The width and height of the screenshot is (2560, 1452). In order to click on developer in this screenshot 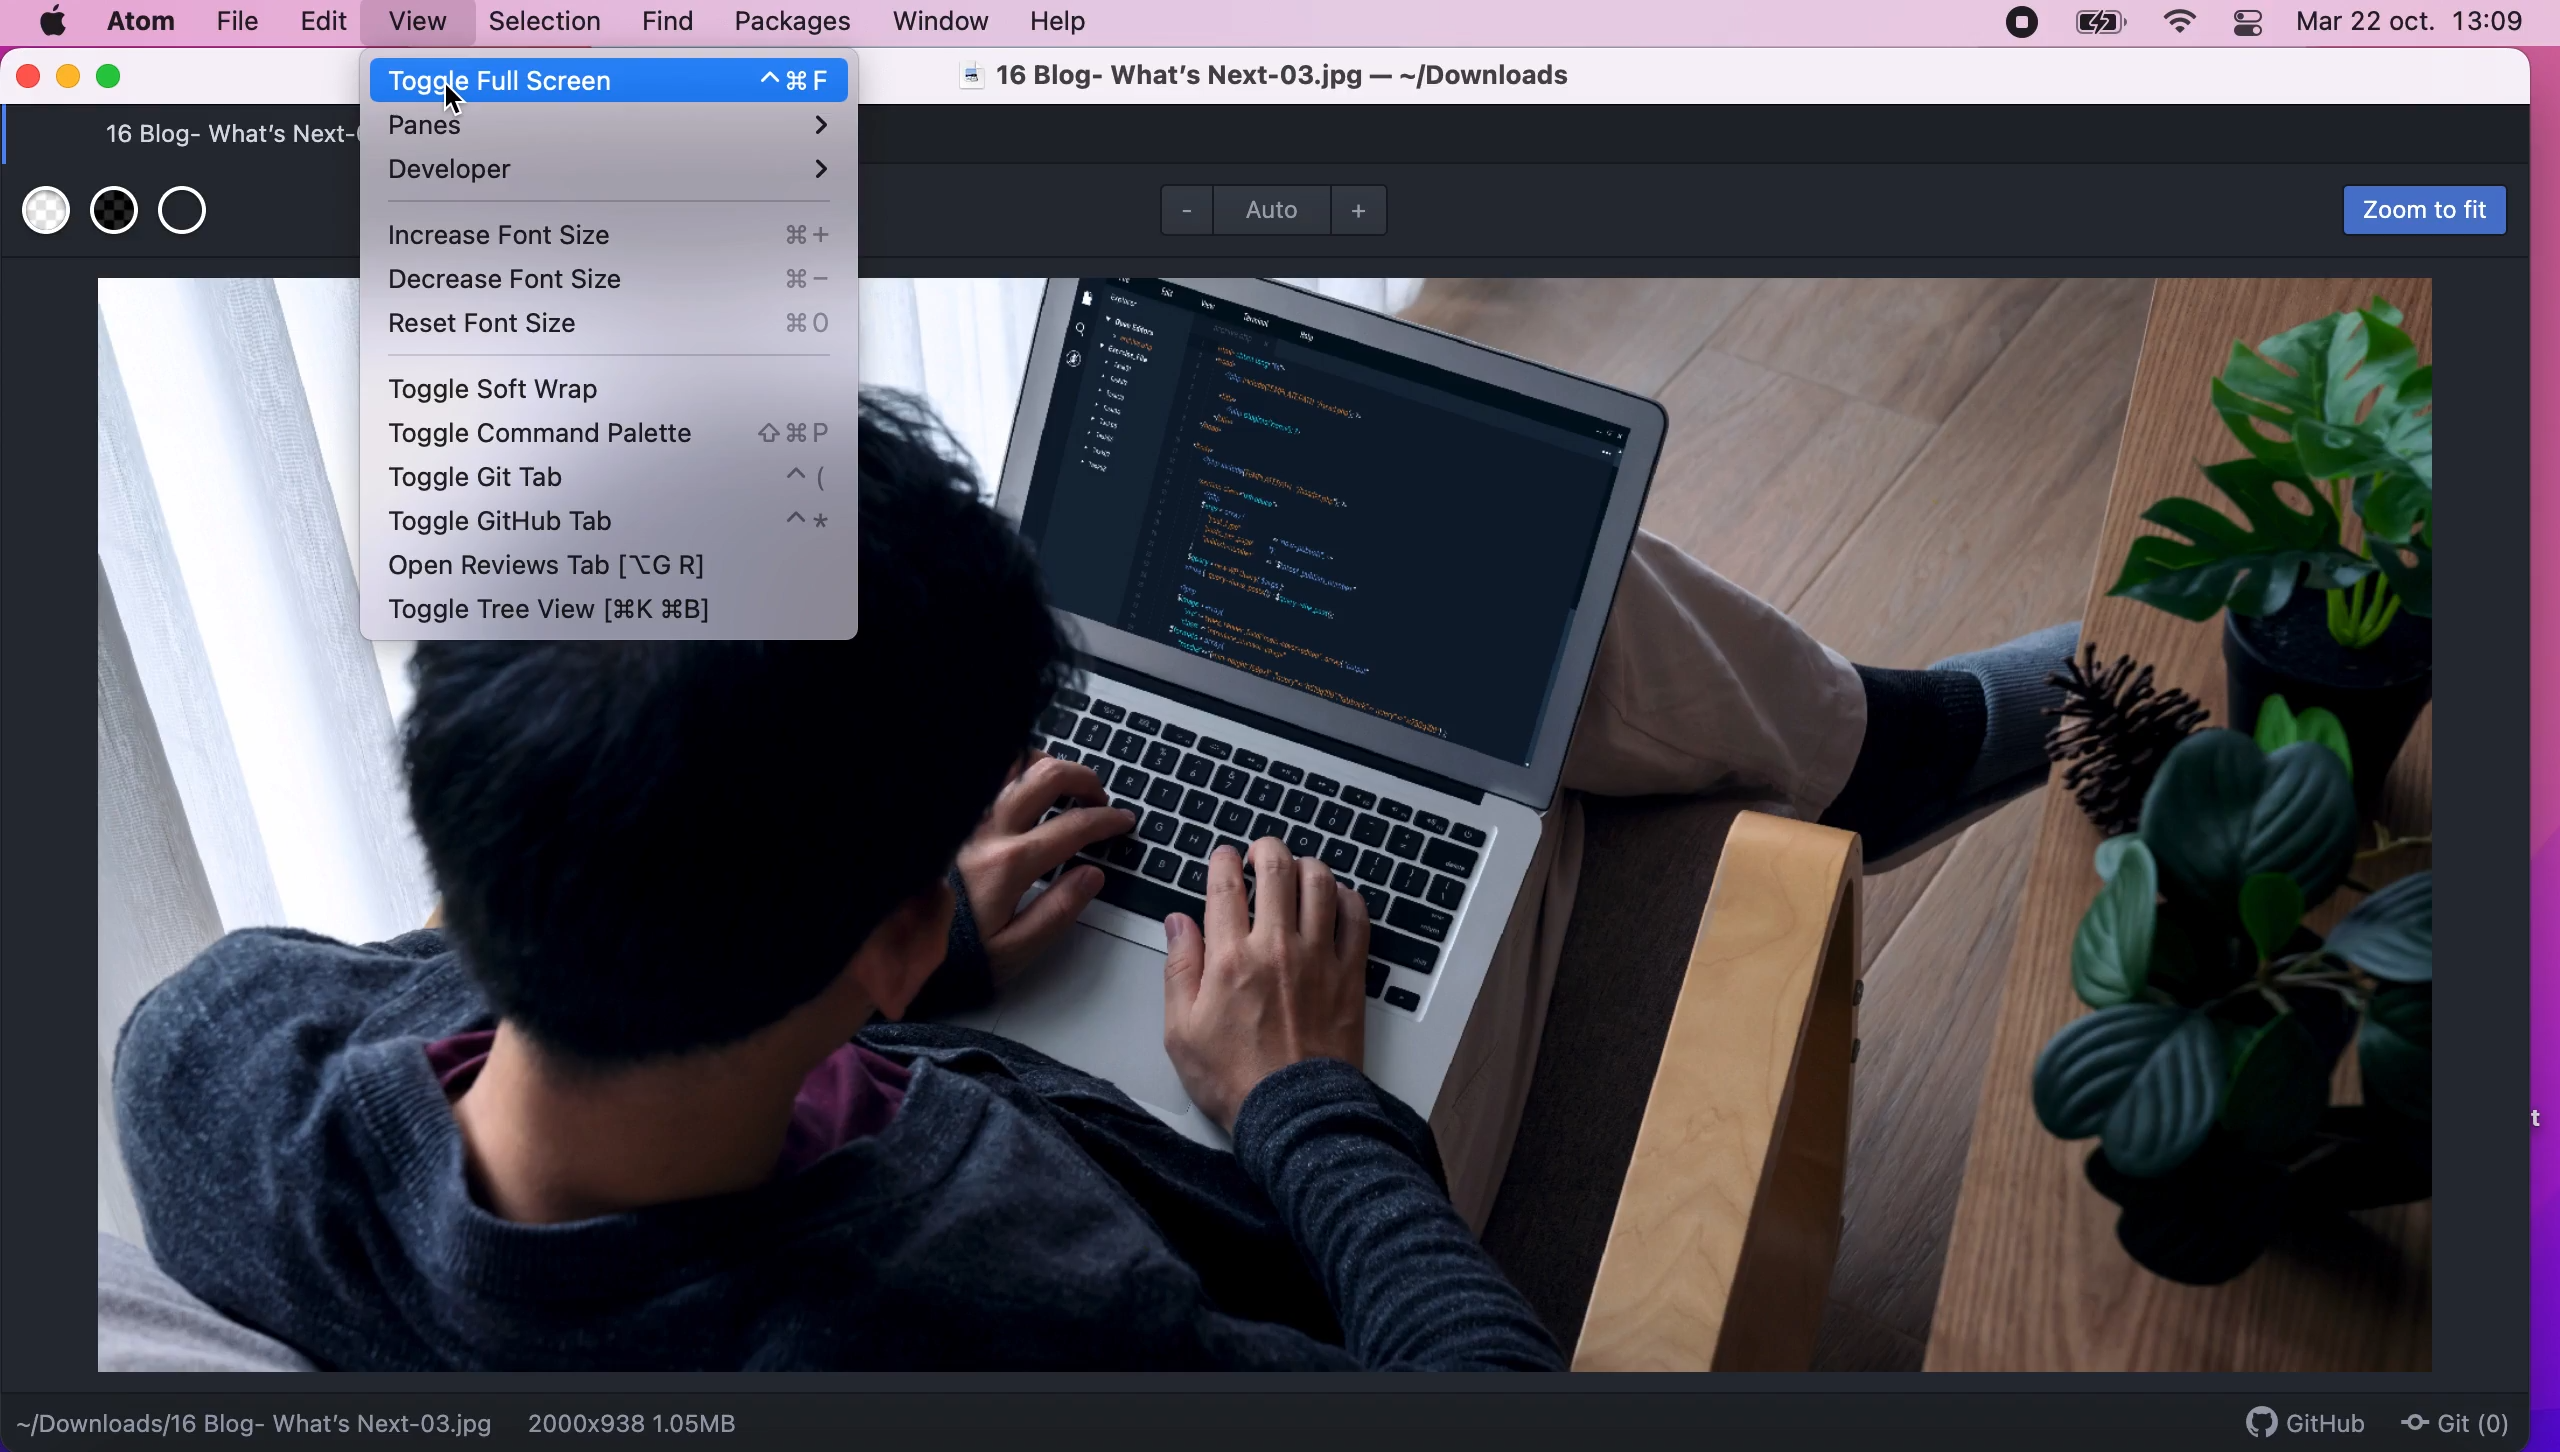, I will do `click(613, 170)`.